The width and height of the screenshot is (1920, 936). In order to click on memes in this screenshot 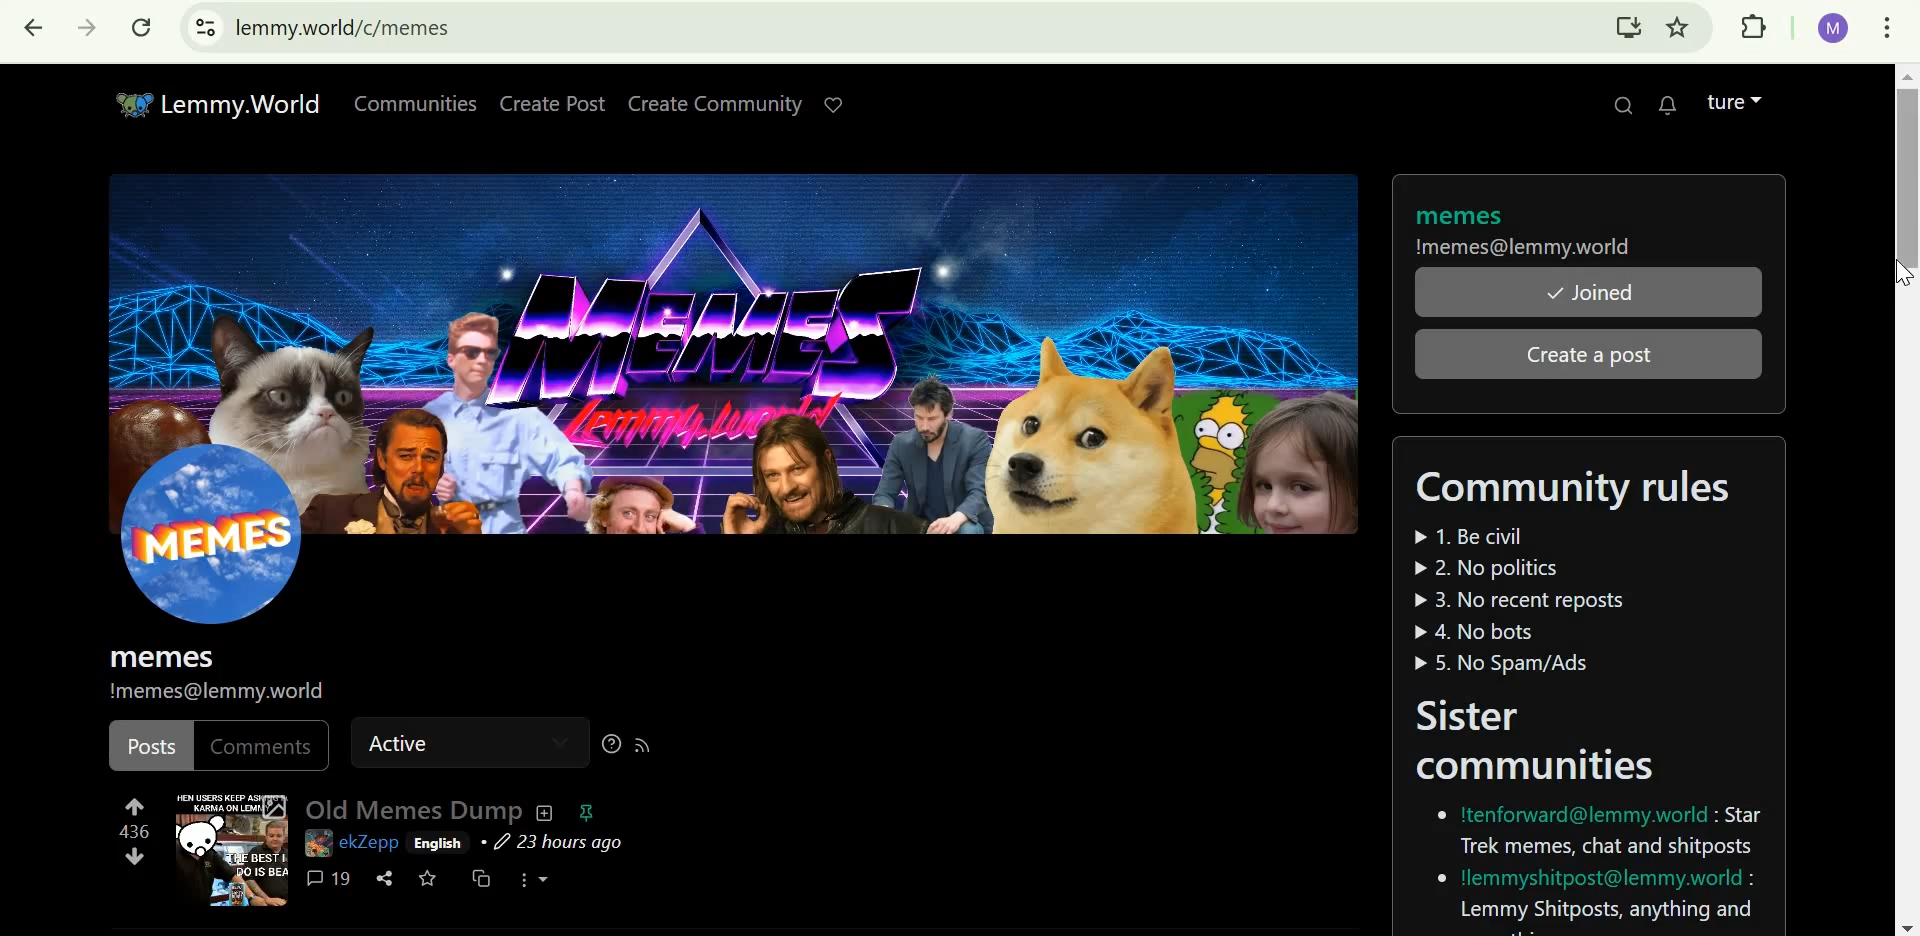, I will do `click(1456, 216)`.